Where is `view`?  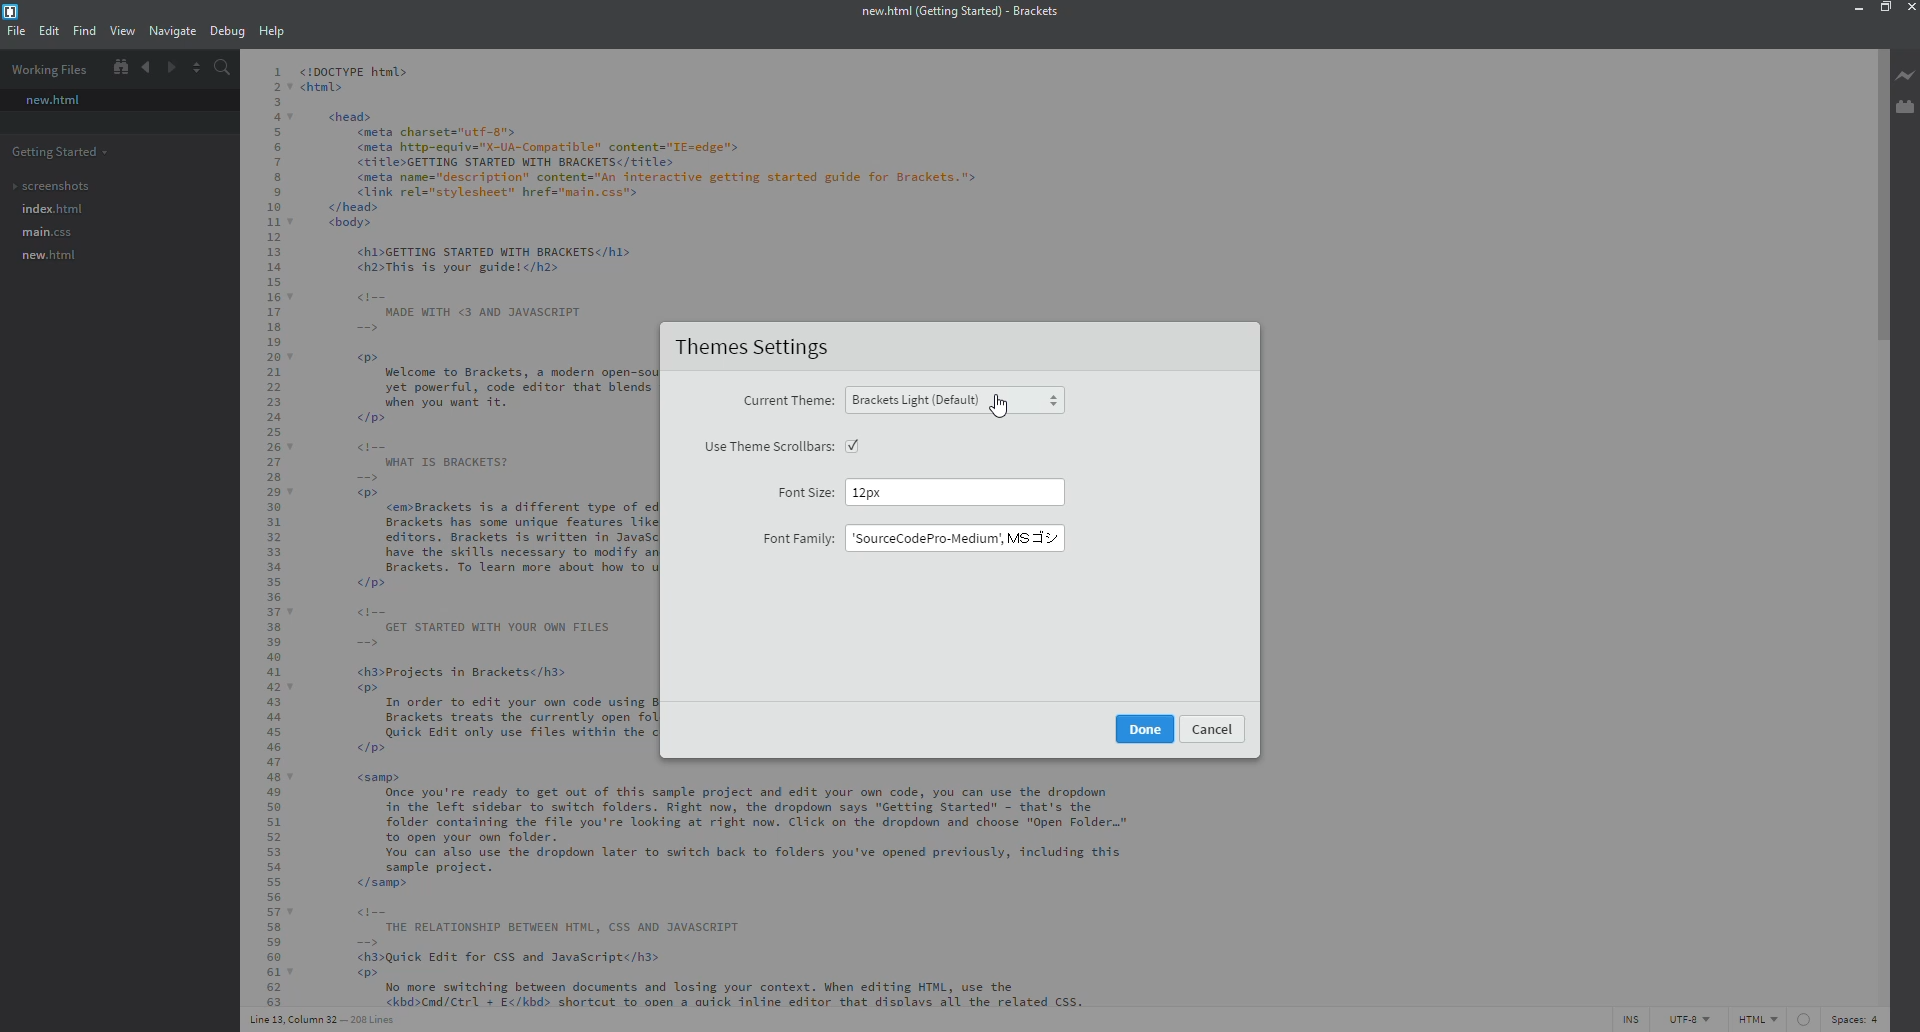 view is located at coordinates (123, 30).